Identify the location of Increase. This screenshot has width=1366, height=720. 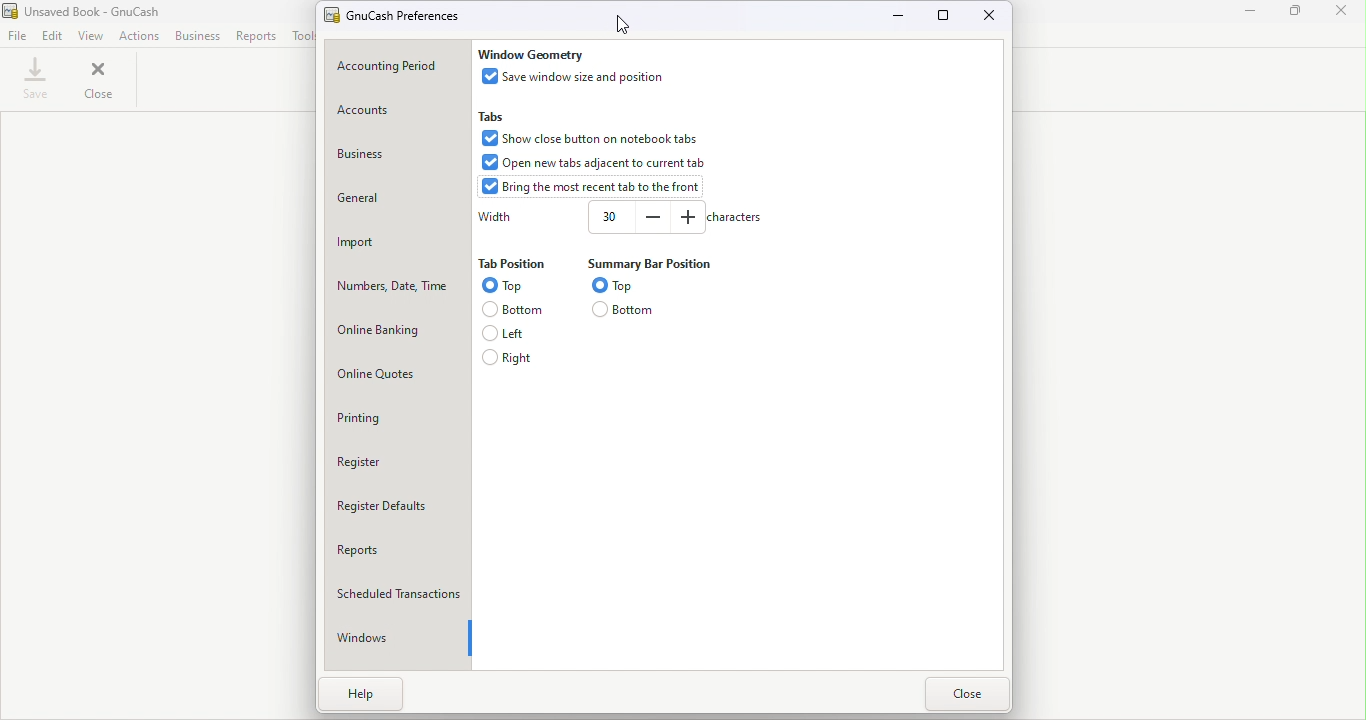
(686, 216).